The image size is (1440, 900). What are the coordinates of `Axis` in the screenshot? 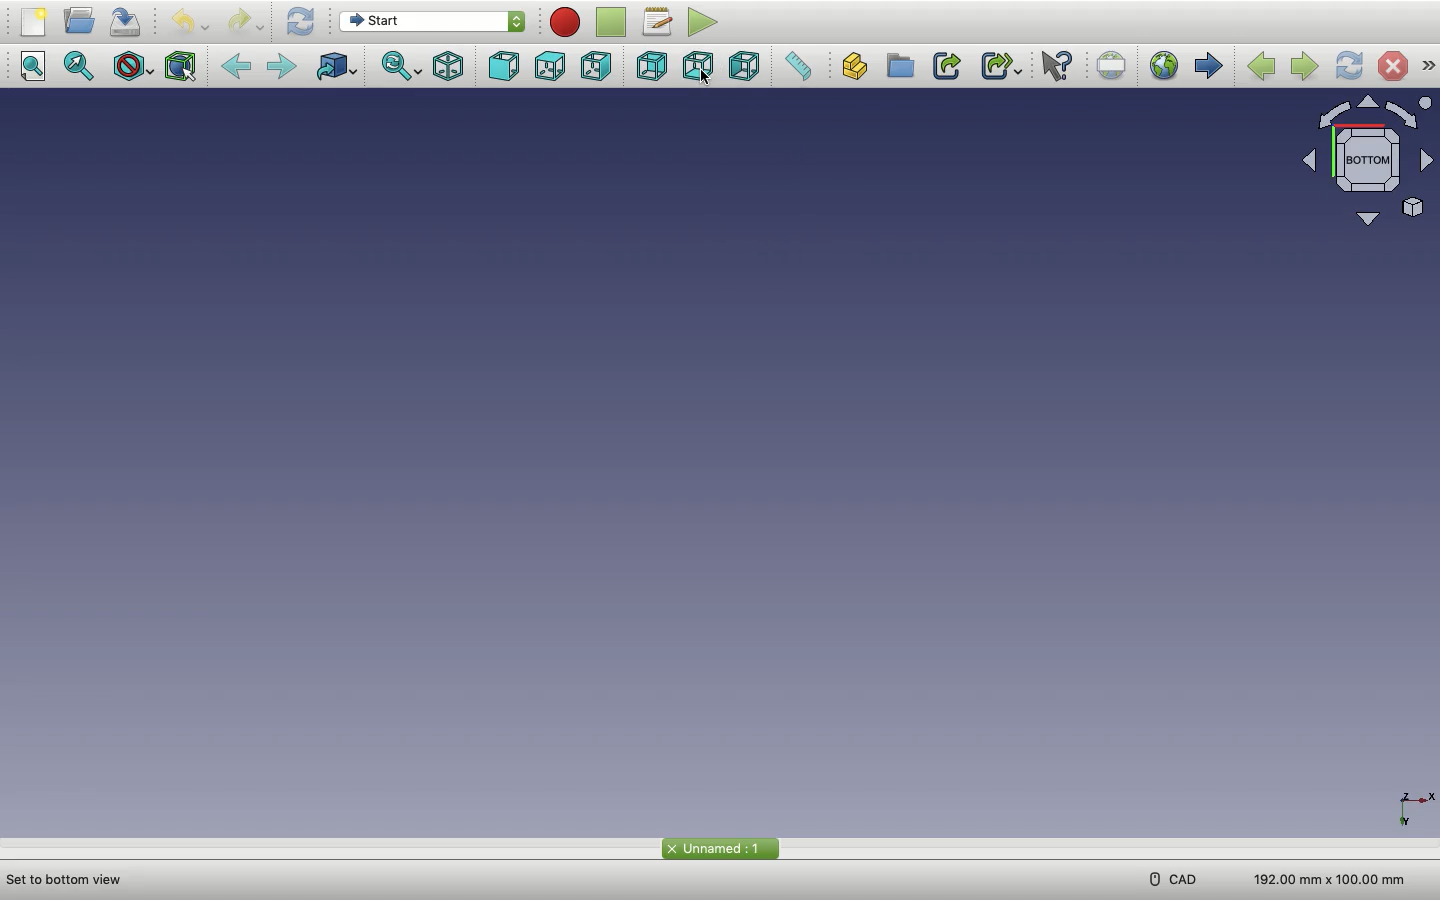 It's located at (1411, 790).